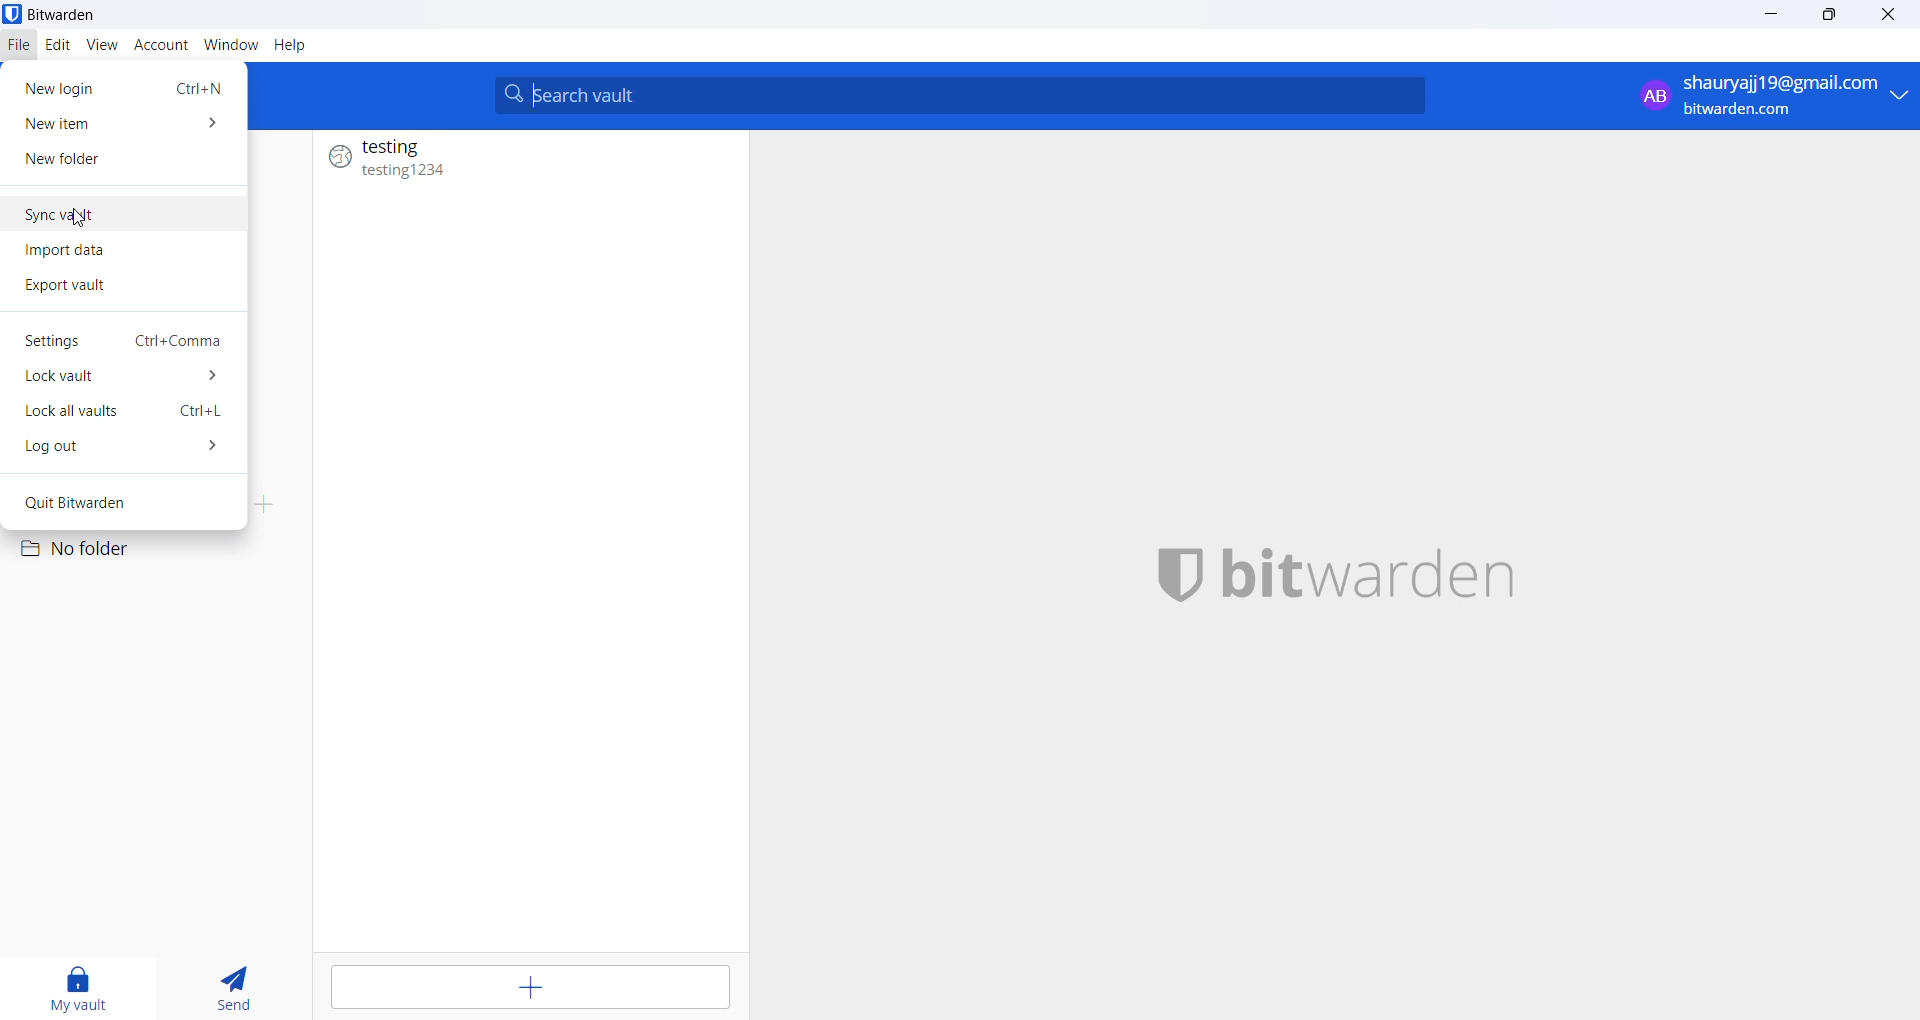 Image resolution: width=1920 pixels, height=1020 pixels. Describe the element at coordinates (82, 554) in the screenshot. I see `no folder` at that location.